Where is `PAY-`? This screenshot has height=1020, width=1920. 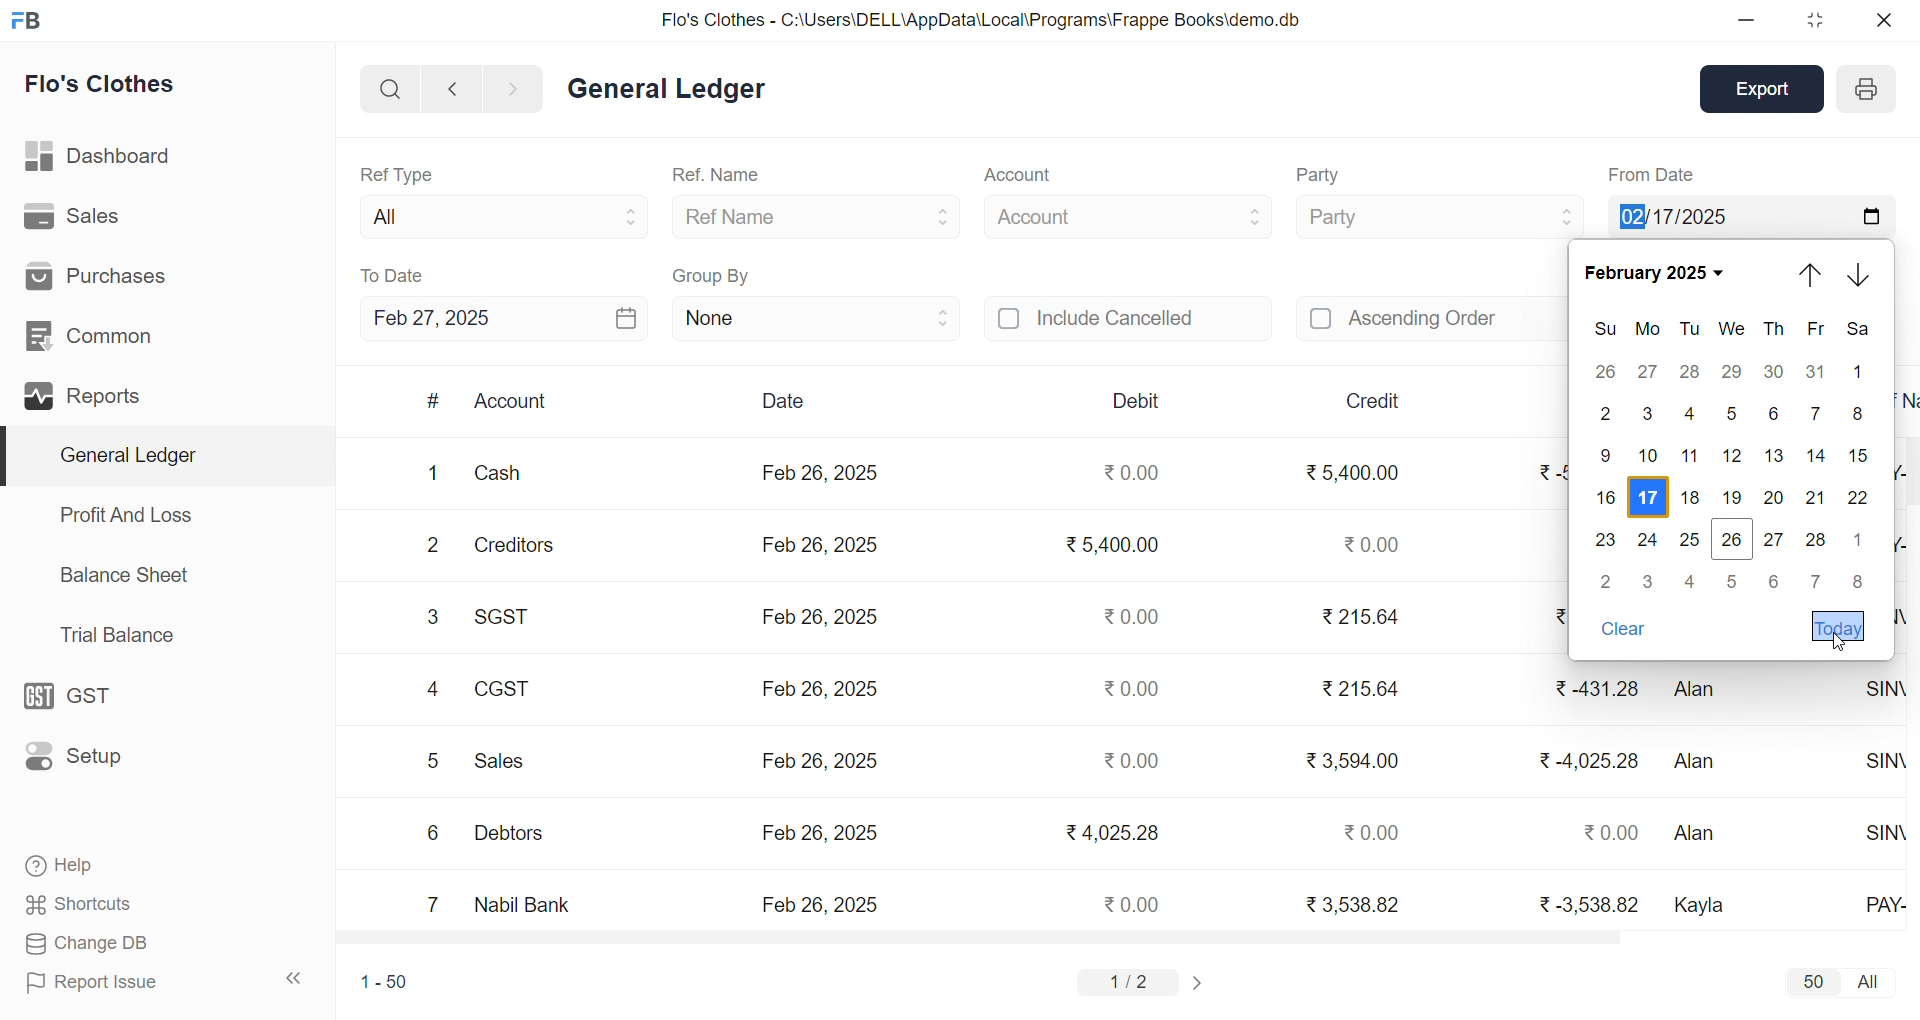 PAY- is located at coordinates (1882, 904).